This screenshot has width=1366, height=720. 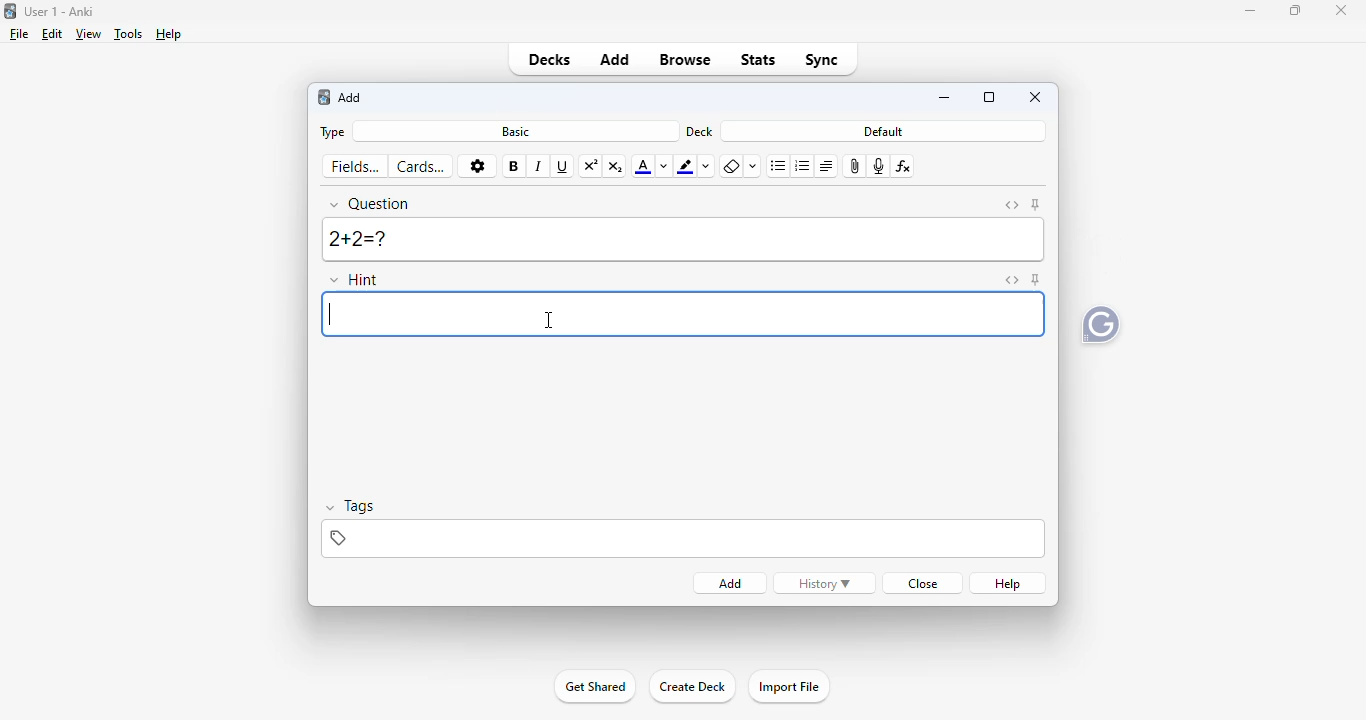 I want to click on help, so click(x=1009, y=584).